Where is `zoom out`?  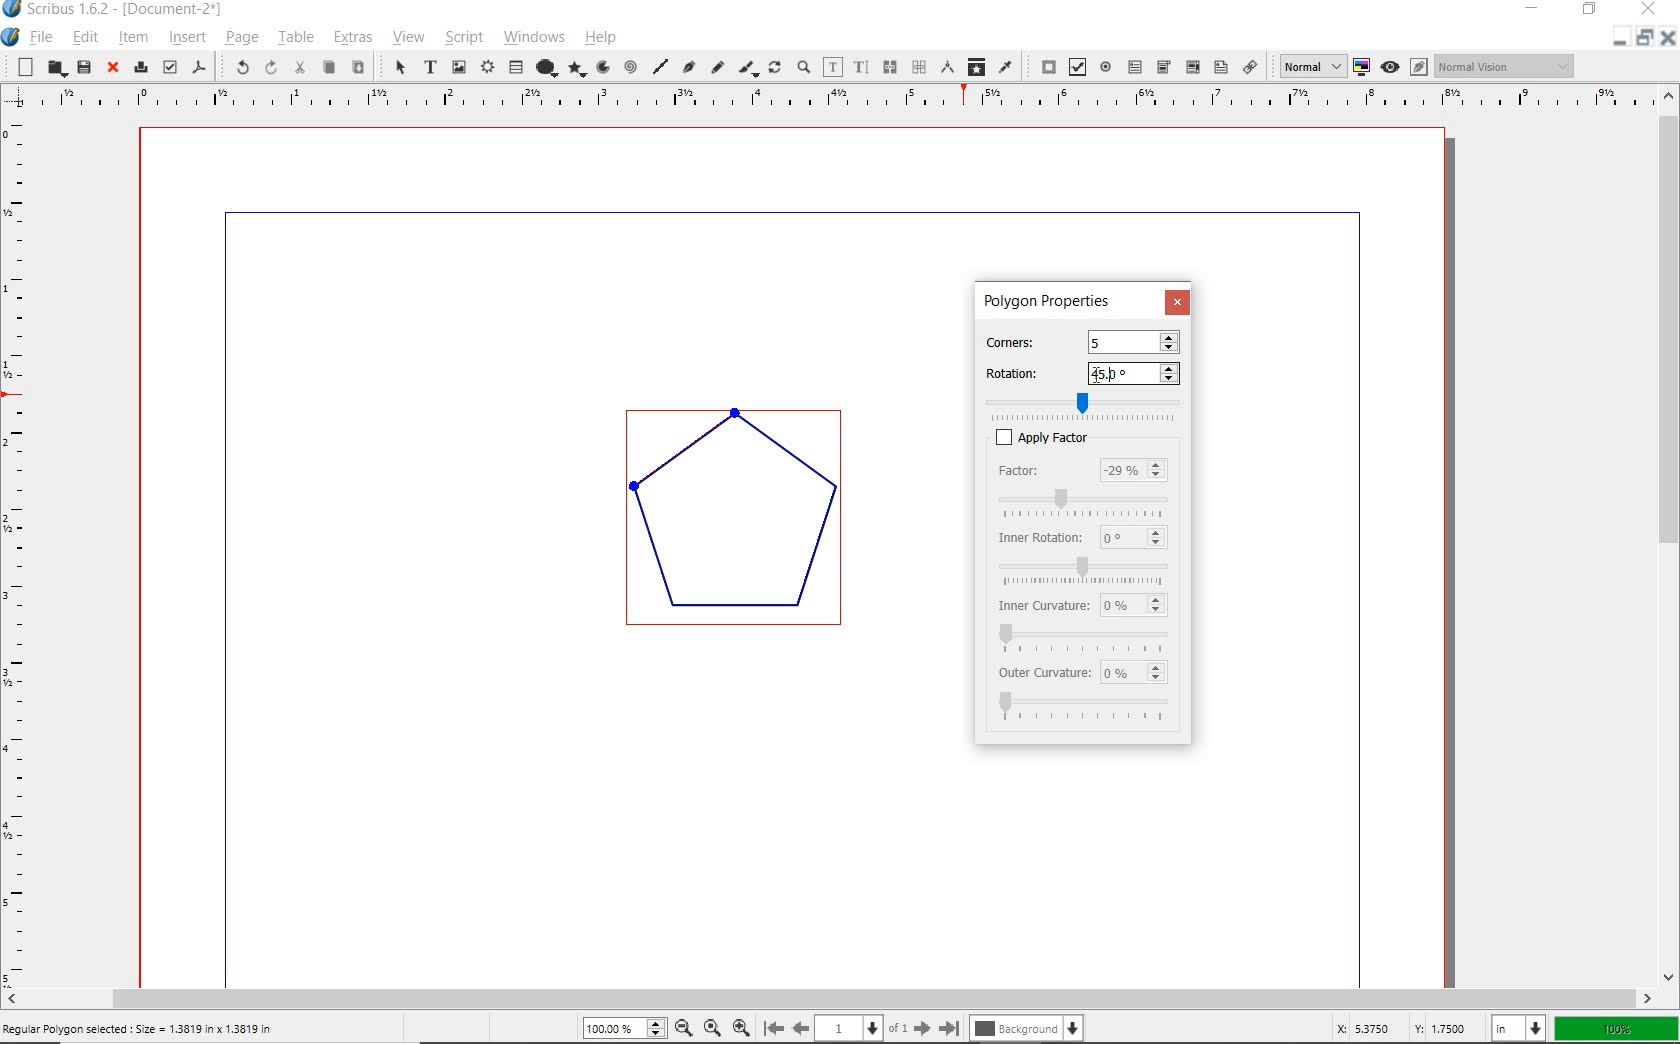
zoom out is located at coordinates (684, 1028).